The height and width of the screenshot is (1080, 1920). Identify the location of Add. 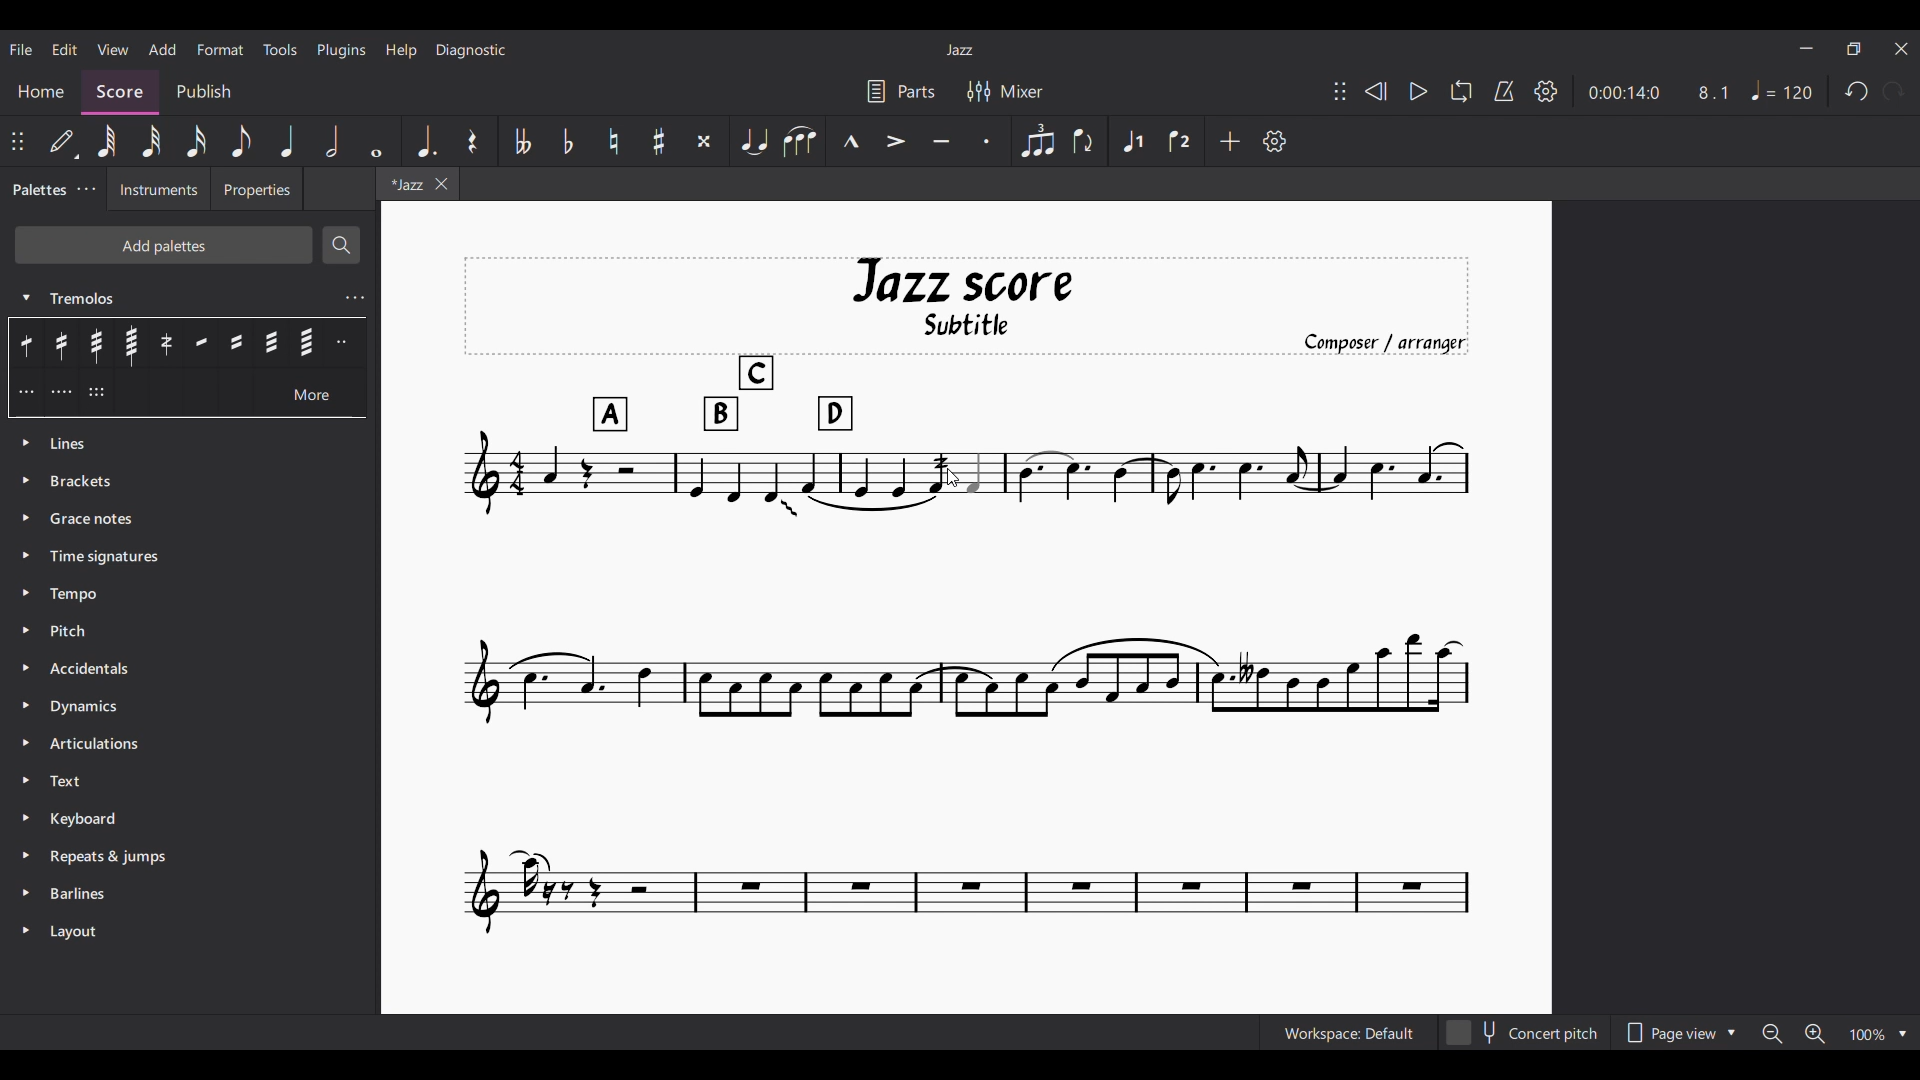
(163, 49).